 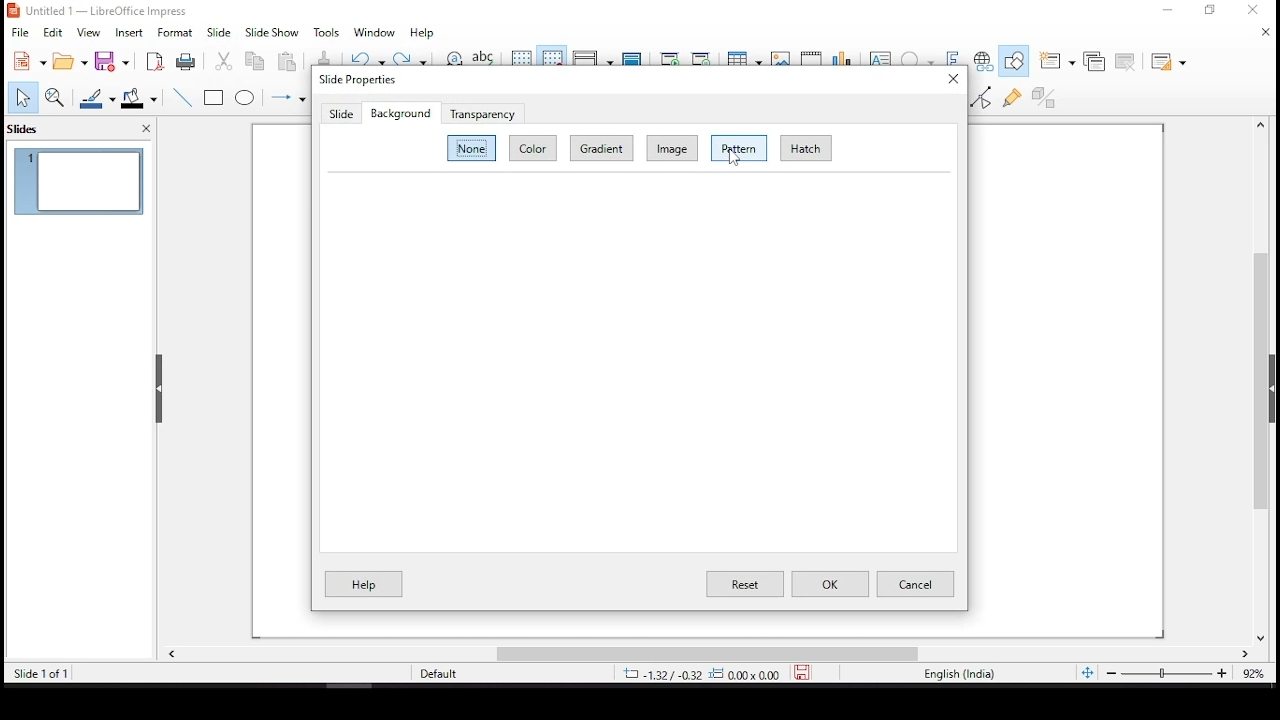 I want to click on insert special characters, so click(x=918, y=56).